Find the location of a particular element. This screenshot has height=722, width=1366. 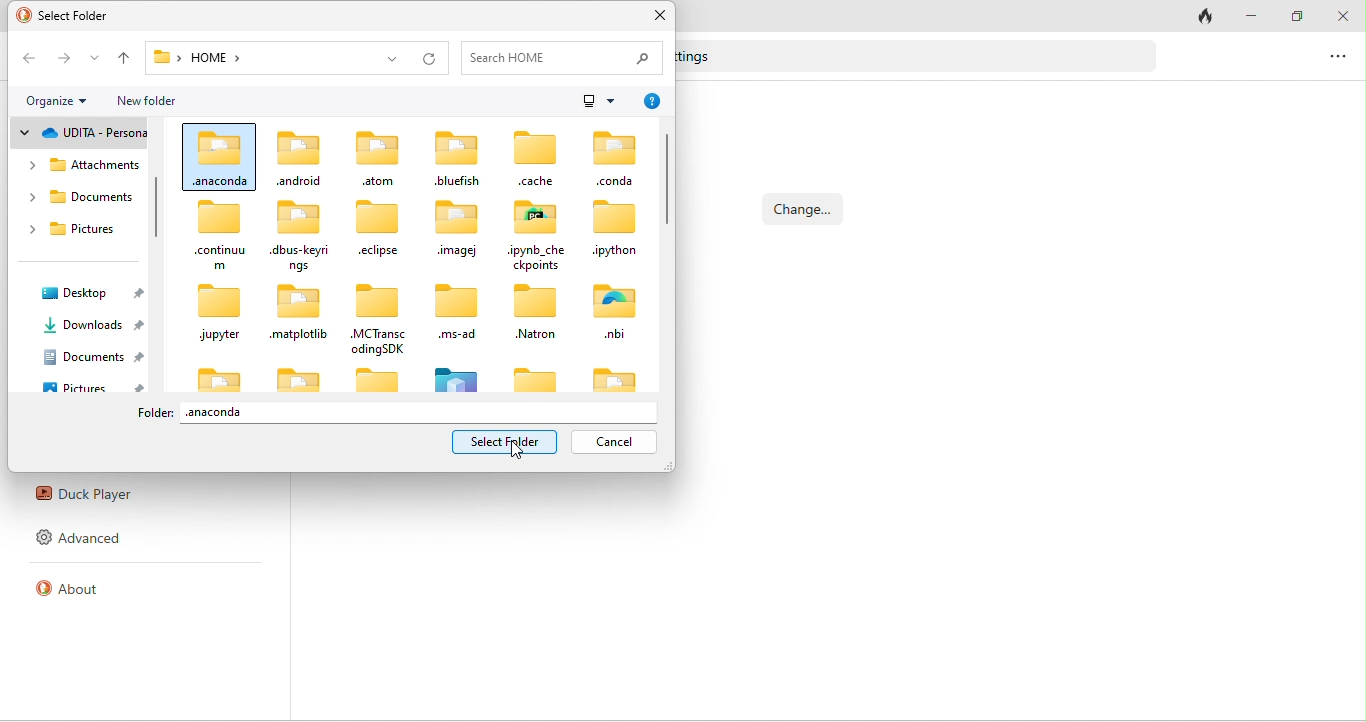

..continuum is located at coordinates (220, 235).